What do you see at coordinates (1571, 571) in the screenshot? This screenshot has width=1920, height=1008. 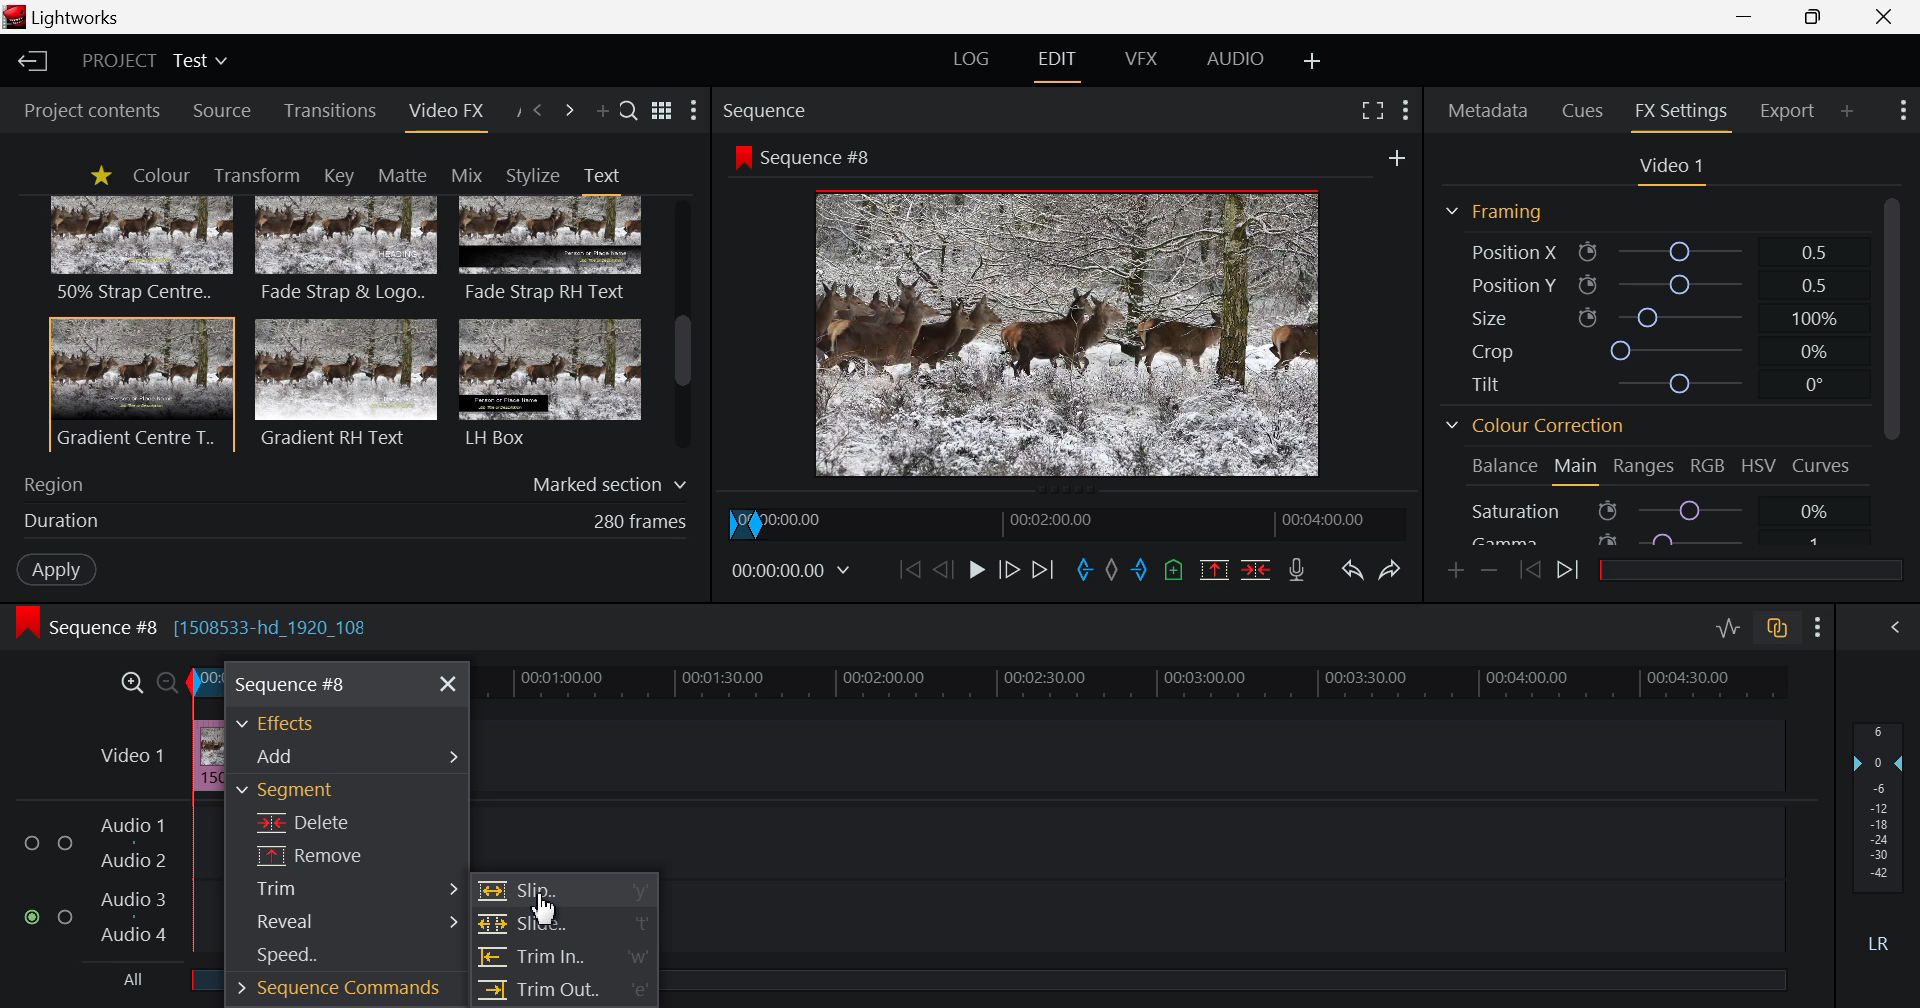 I see `Next keyframe` at bounding box center [1571, 571].